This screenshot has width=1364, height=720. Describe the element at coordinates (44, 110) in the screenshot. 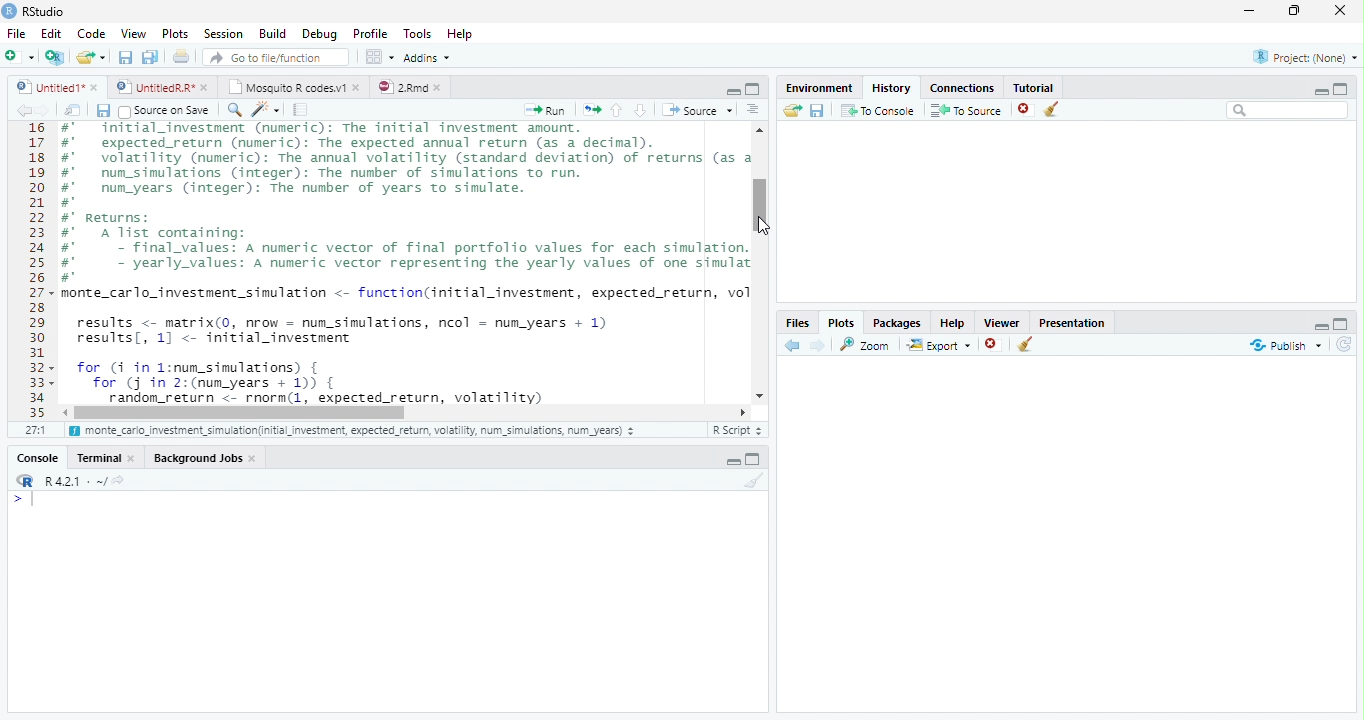

I see `next source location` at that location.